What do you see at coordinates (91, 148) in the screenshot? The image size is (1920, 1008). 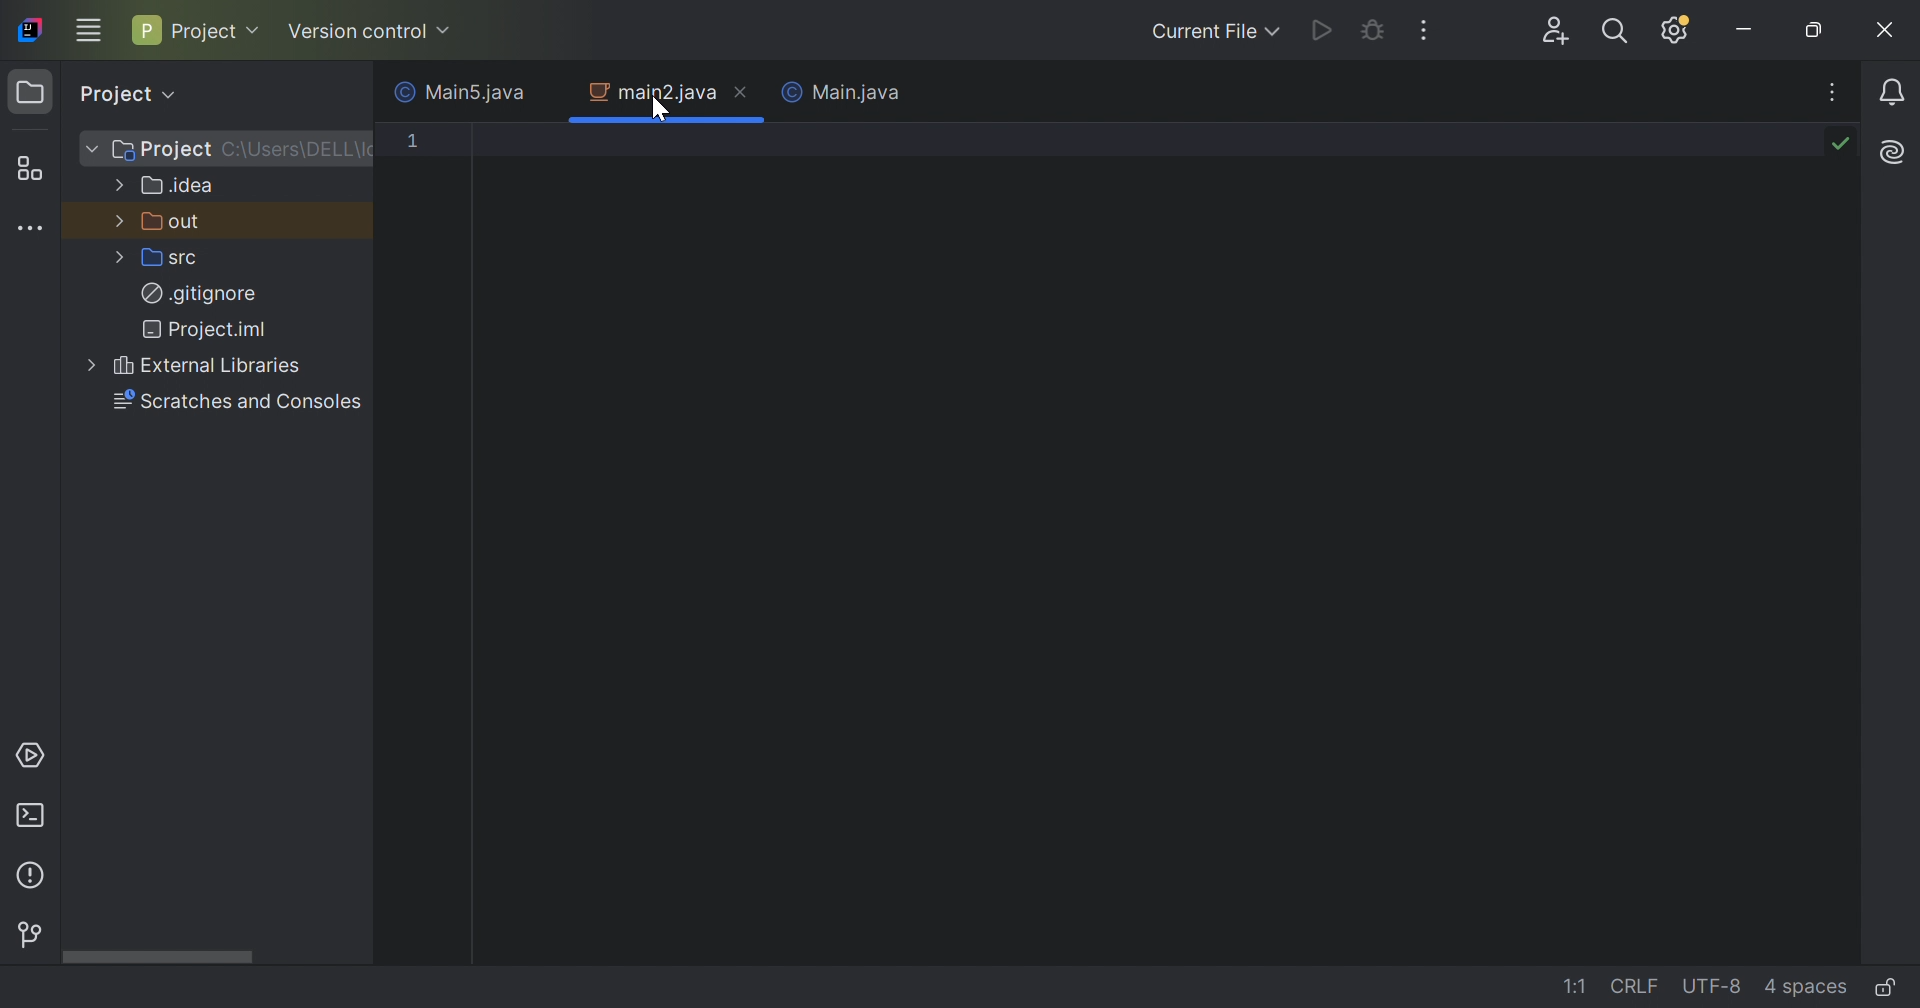 I see `More` at bounding box center [91, 148].